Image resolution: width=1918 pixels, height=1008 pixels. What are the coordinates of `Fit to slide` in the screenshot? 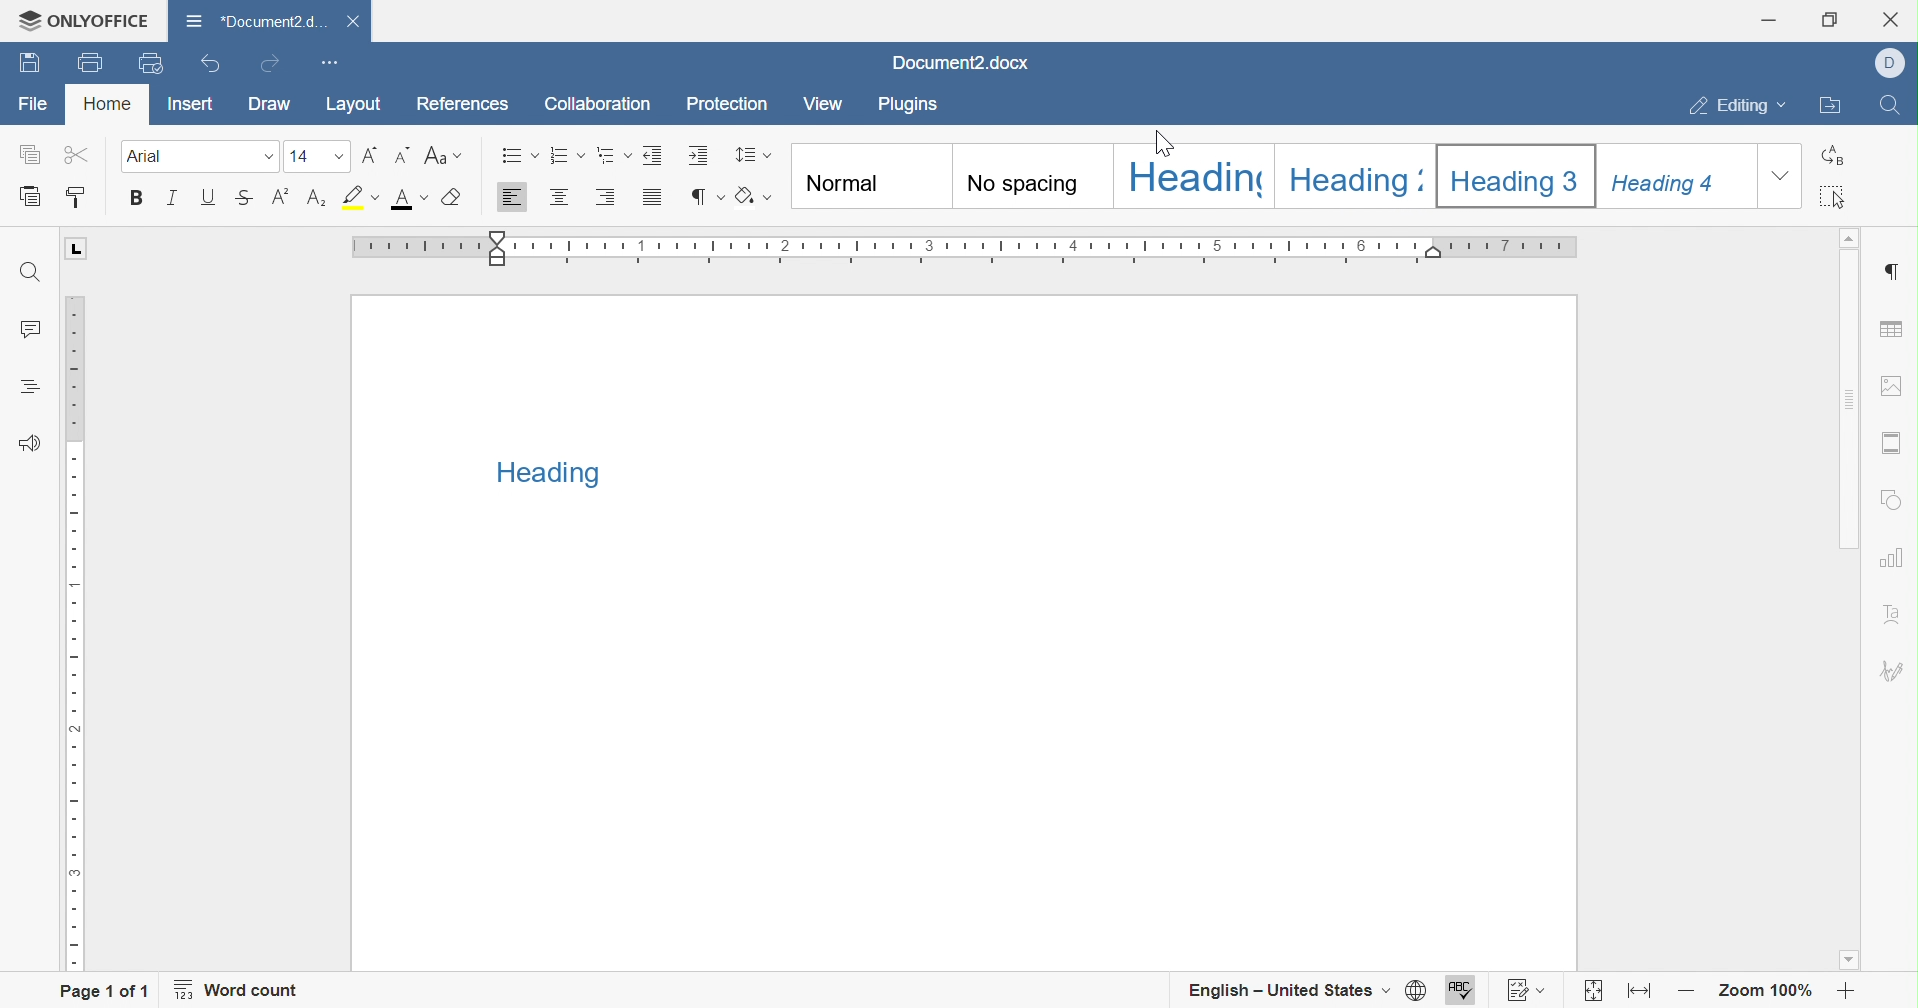 It's located at (1595, 991).